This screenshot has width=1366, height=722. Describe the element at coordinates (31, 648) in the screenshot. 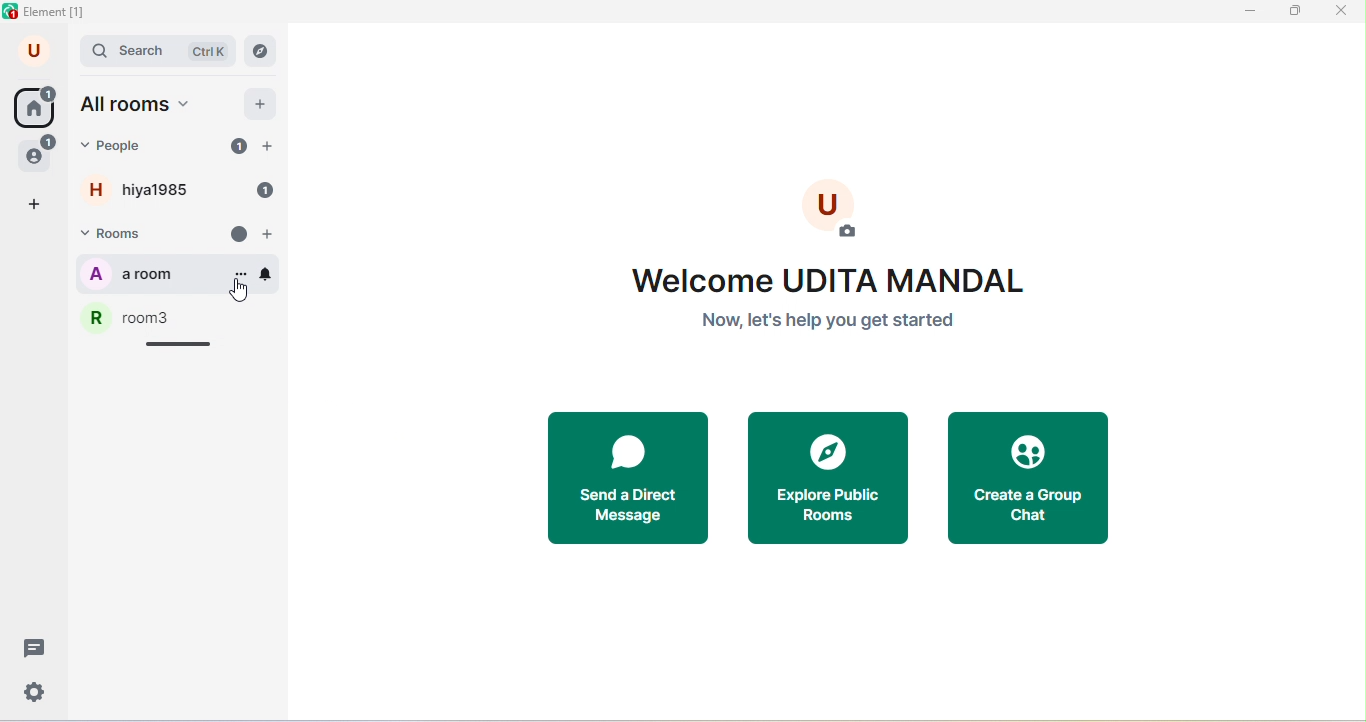

I see `threads` at that location.